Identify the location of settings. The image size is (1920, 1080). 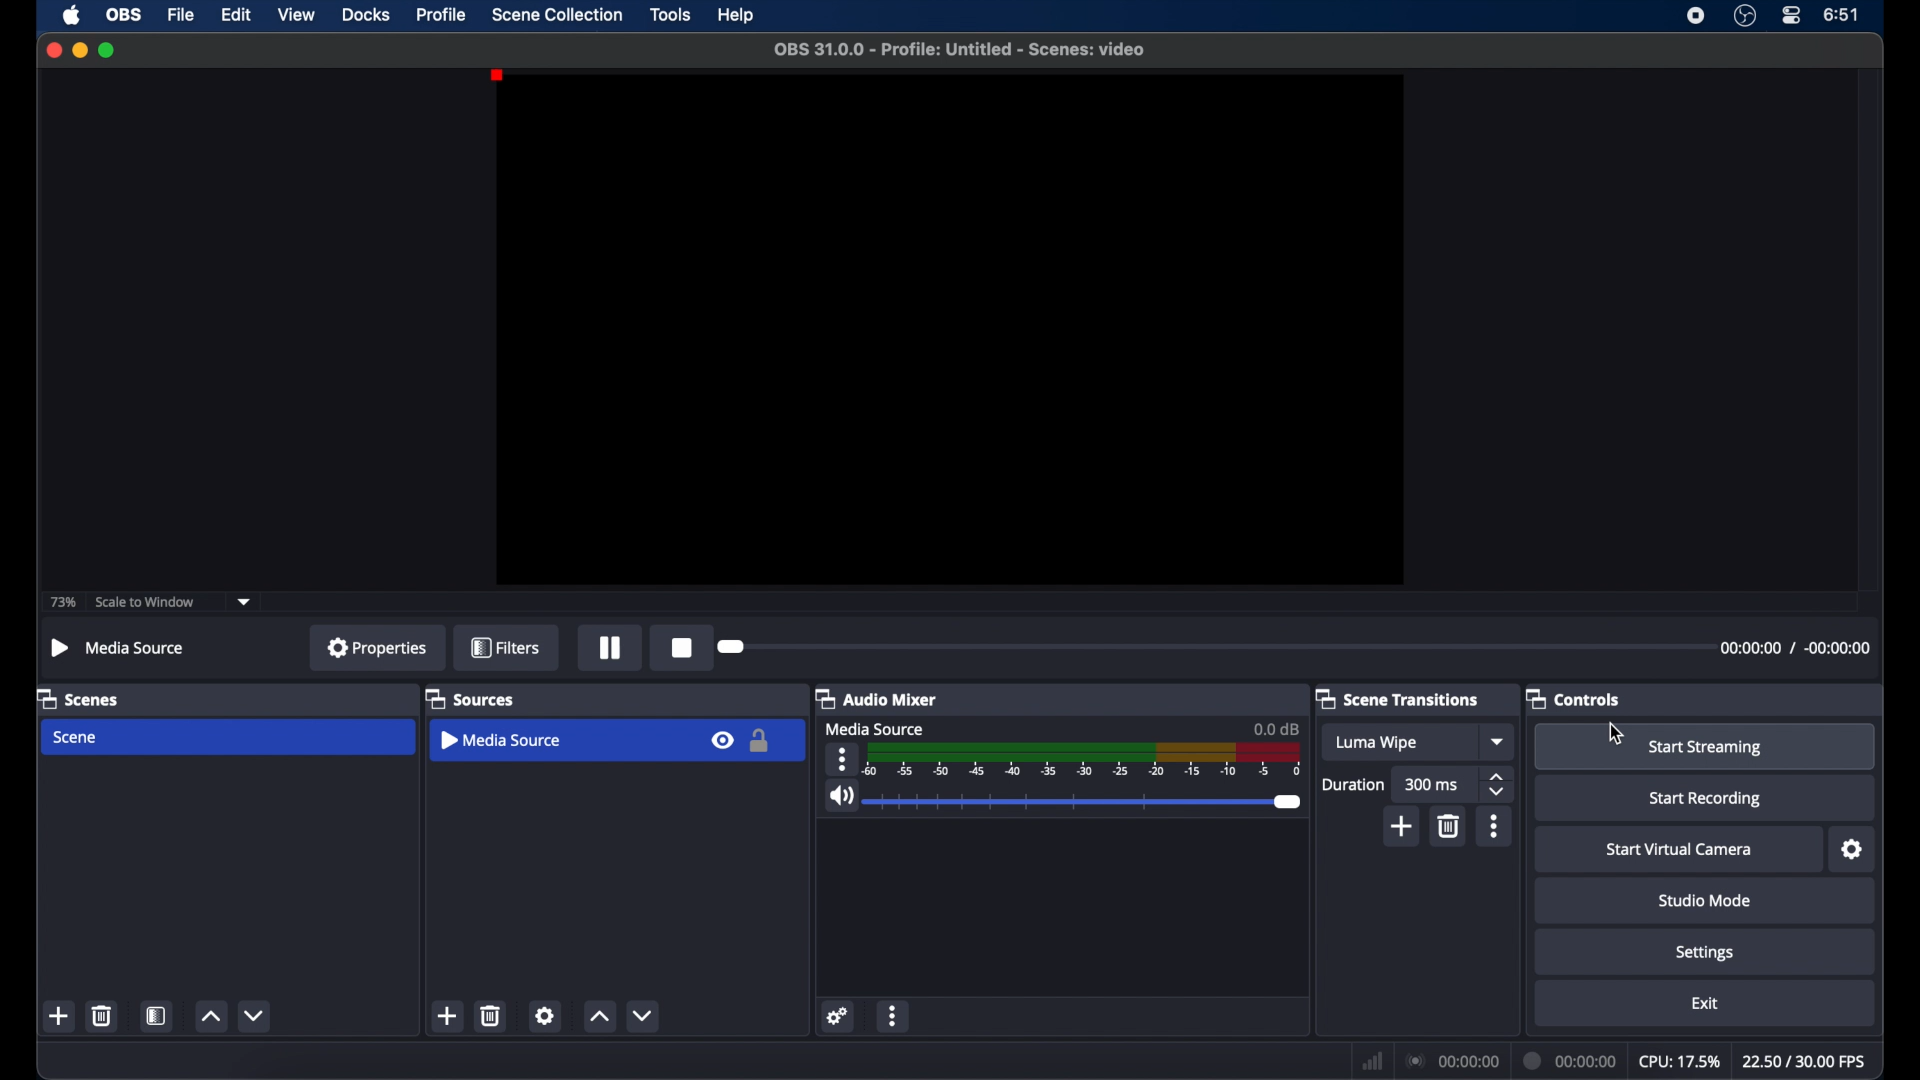
(1706, 953).